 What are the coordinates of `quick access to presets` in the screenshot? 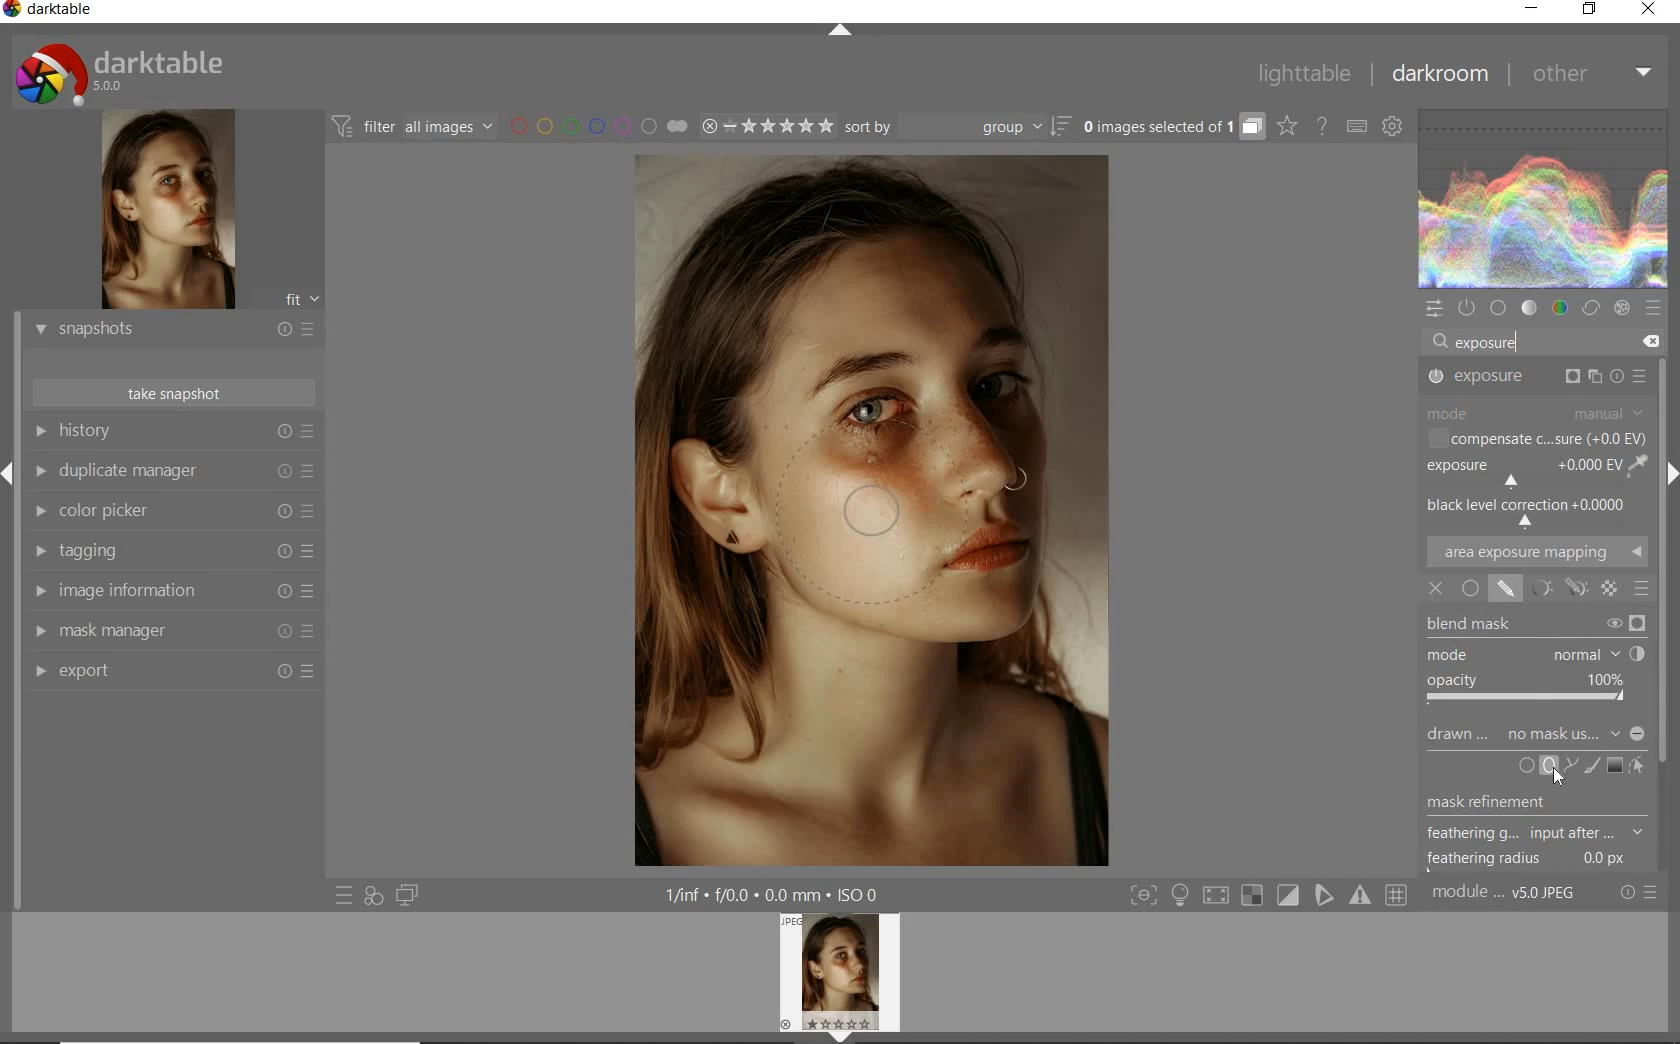 It's located at (345, 895).